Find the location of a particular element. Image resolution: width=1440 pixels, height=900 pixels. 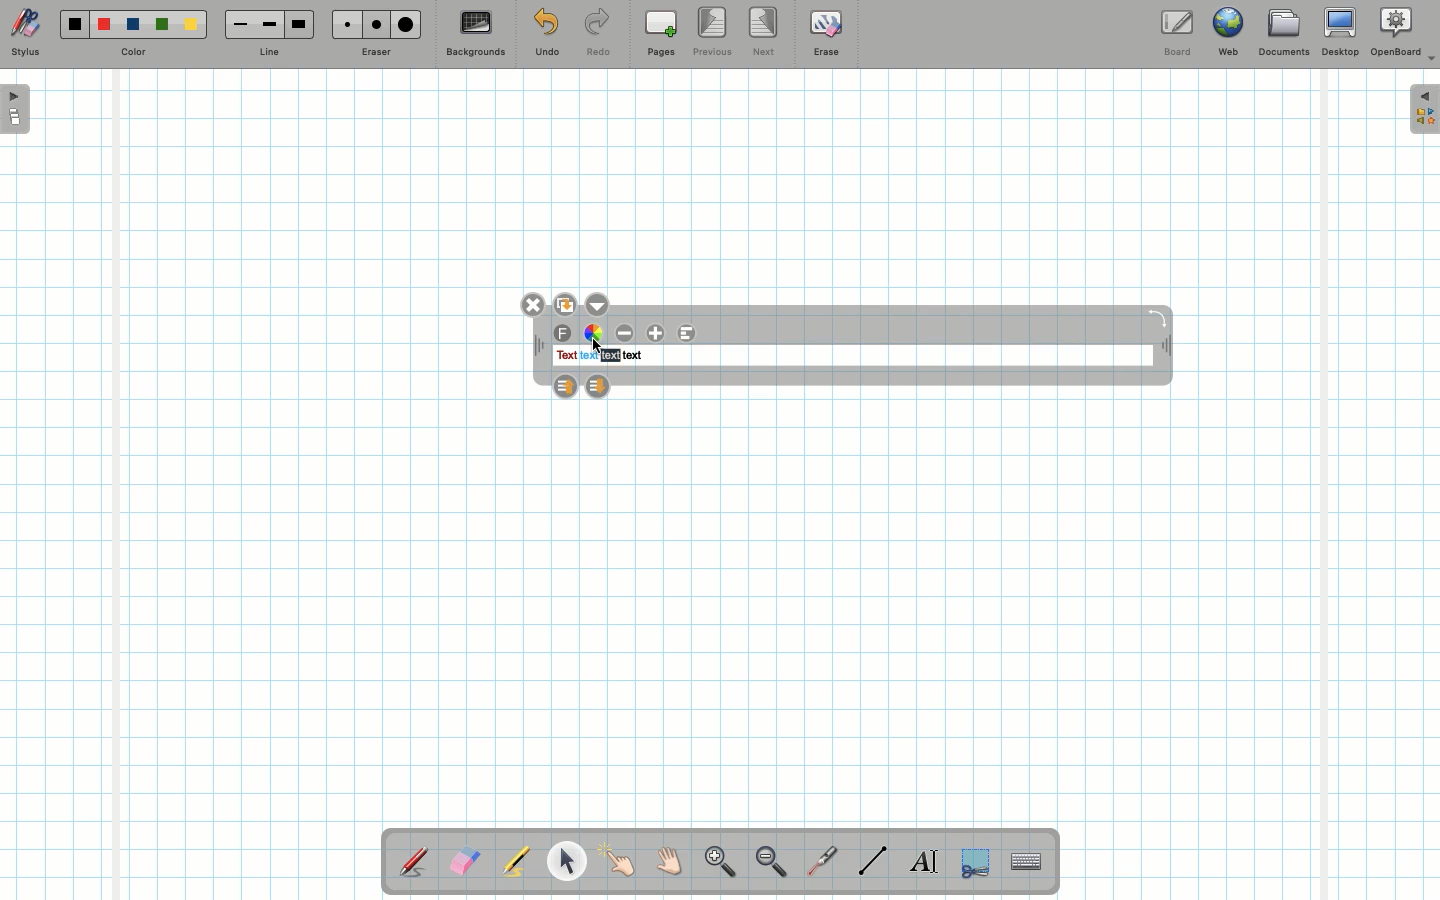

Color is located at coordinates (131, 53).